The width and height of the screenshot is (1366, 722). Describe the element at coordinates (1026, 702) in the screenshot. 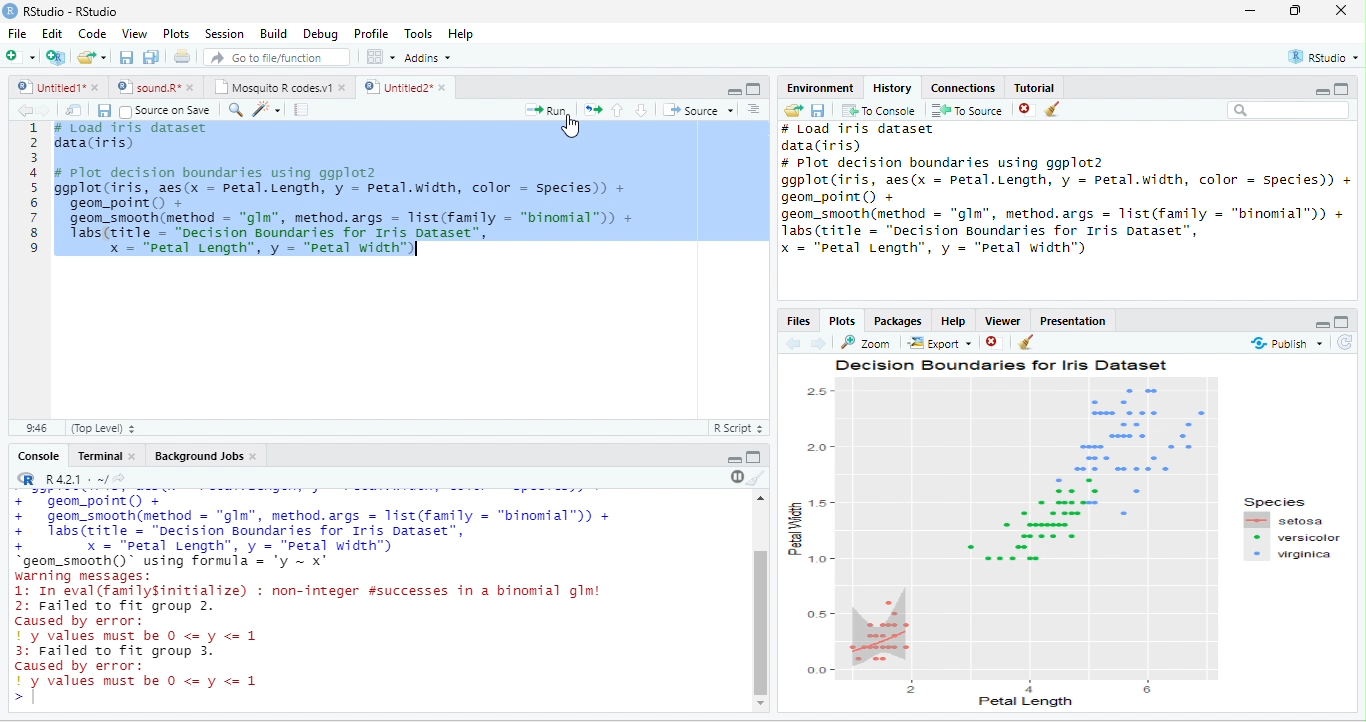

I see `Petal Length` at that location.